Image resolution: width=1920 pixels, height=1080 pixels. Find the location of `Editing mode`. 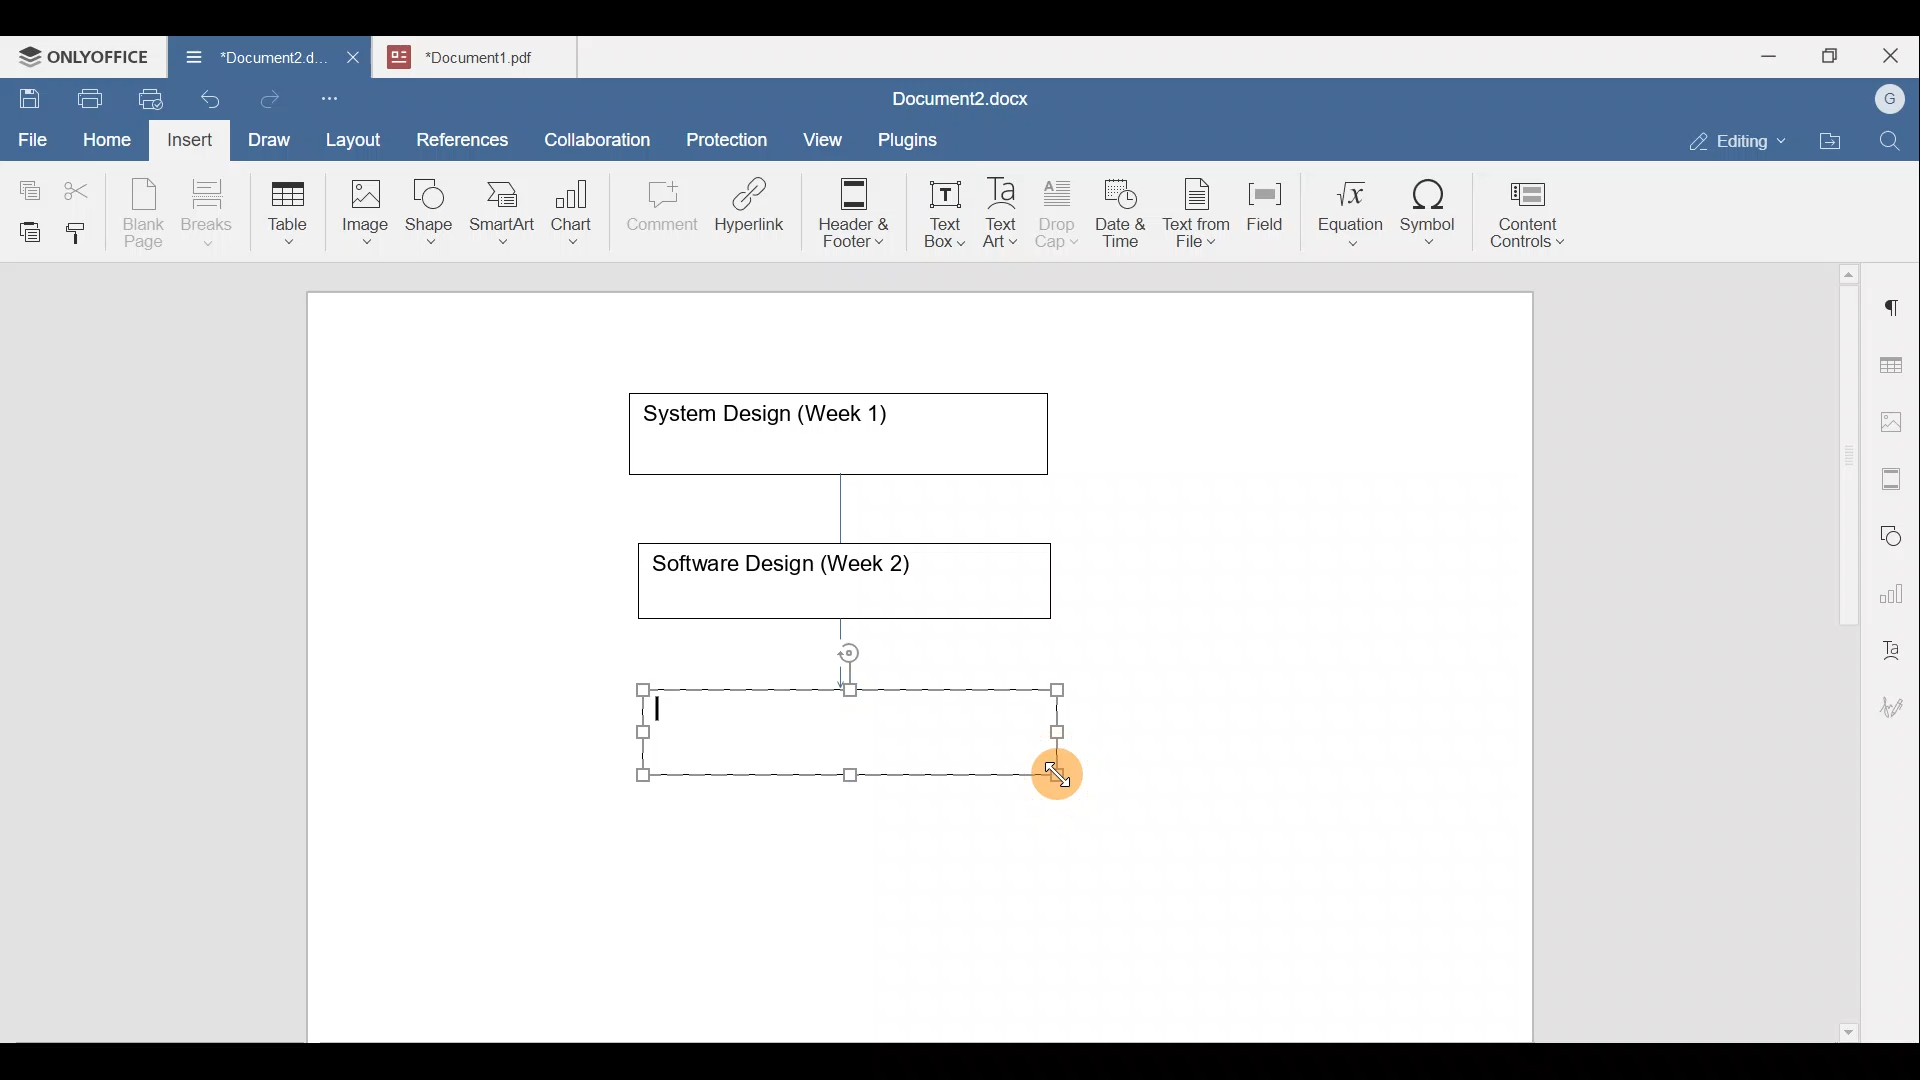

Editing mode is located at coordinates (1738, 137).